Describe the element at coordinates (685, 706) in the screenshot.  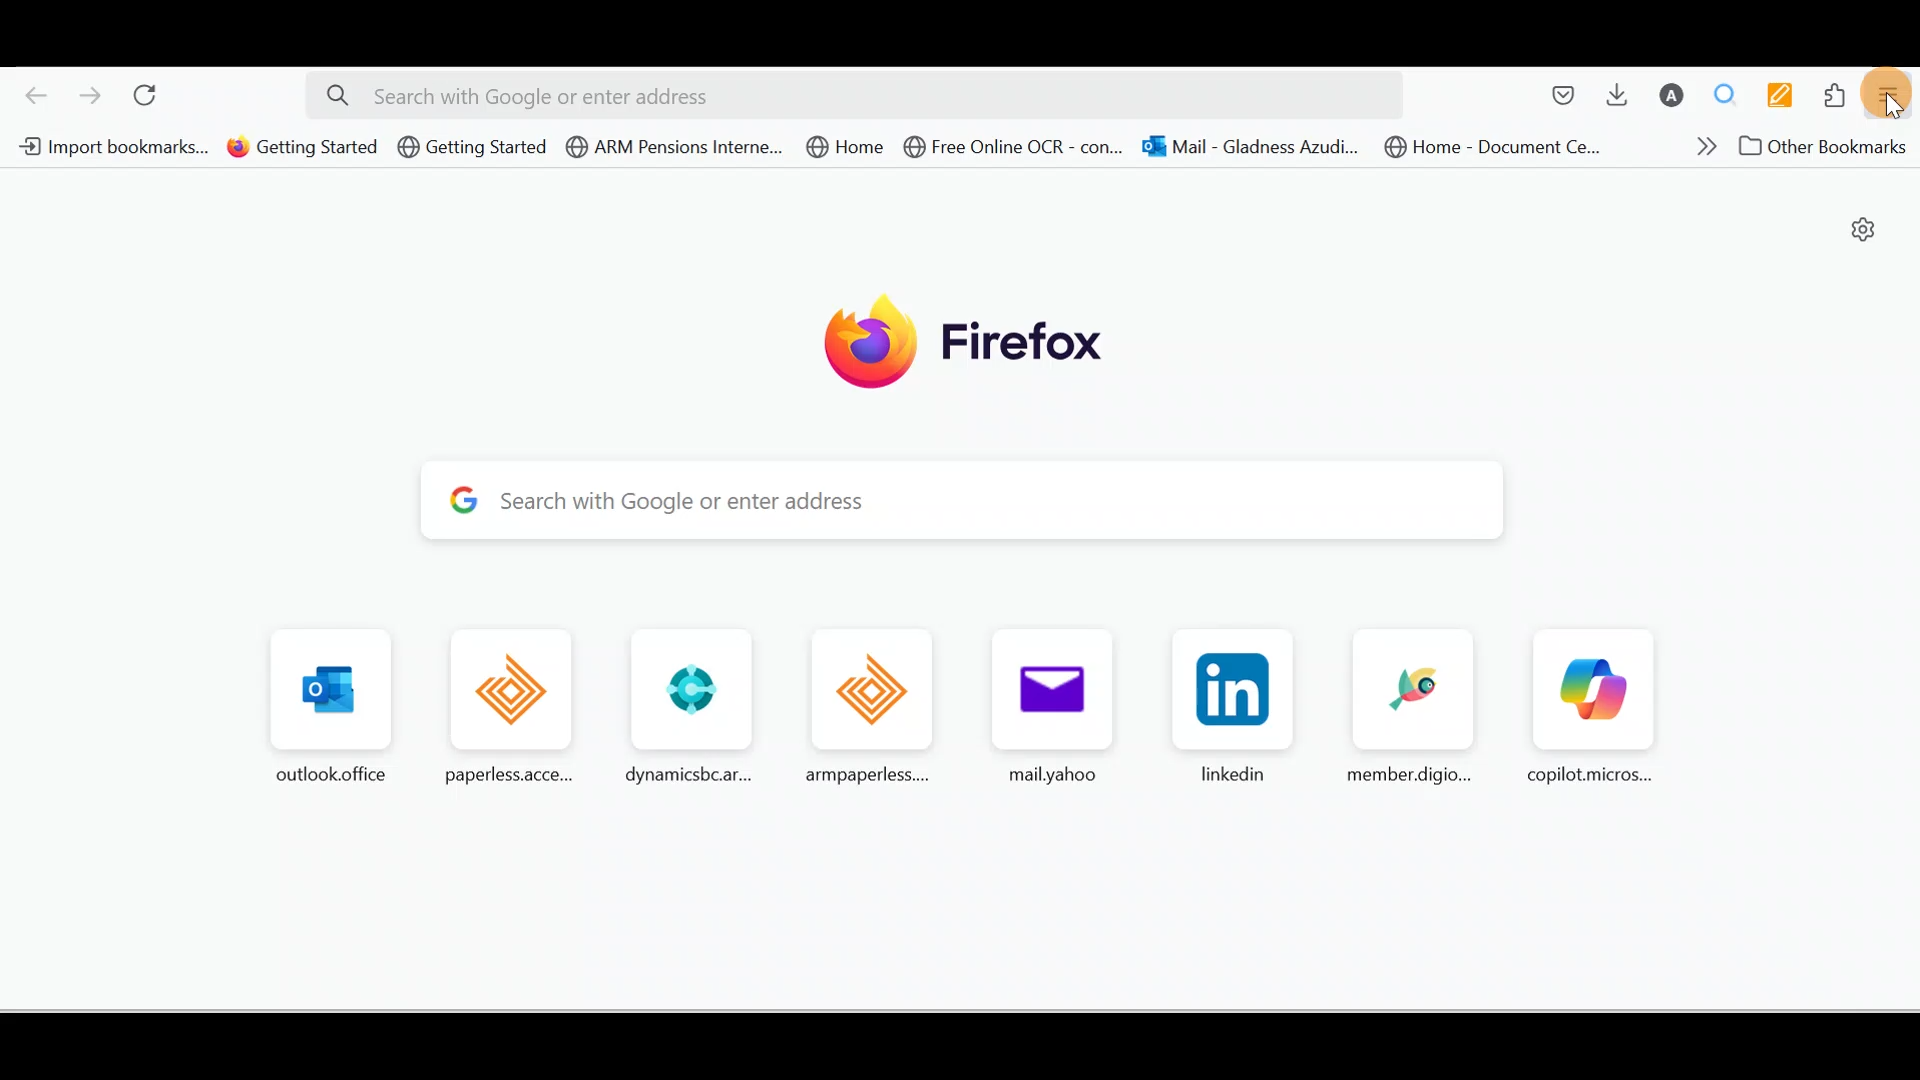
I see `Frequently browsed page` at that location.